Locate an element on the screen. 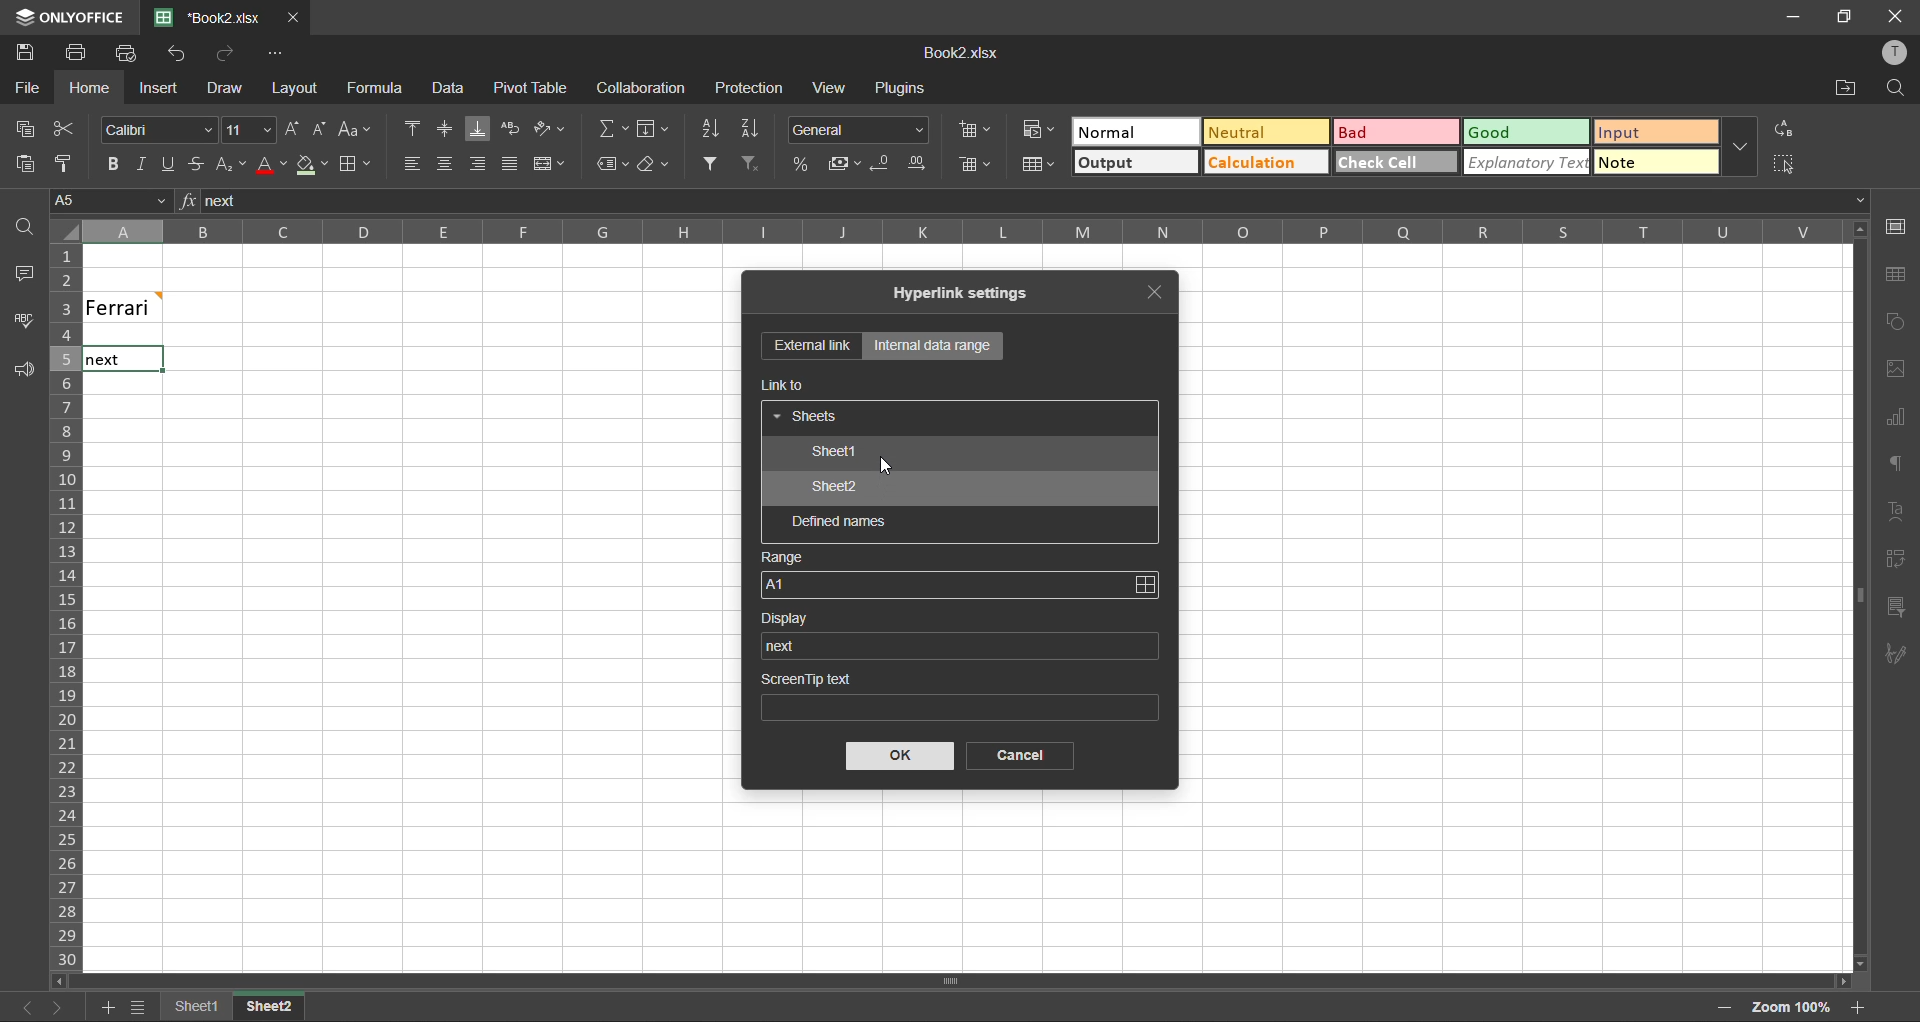 The image size is (1920, 1022). sheet2 is located at coordinates (836, 489).